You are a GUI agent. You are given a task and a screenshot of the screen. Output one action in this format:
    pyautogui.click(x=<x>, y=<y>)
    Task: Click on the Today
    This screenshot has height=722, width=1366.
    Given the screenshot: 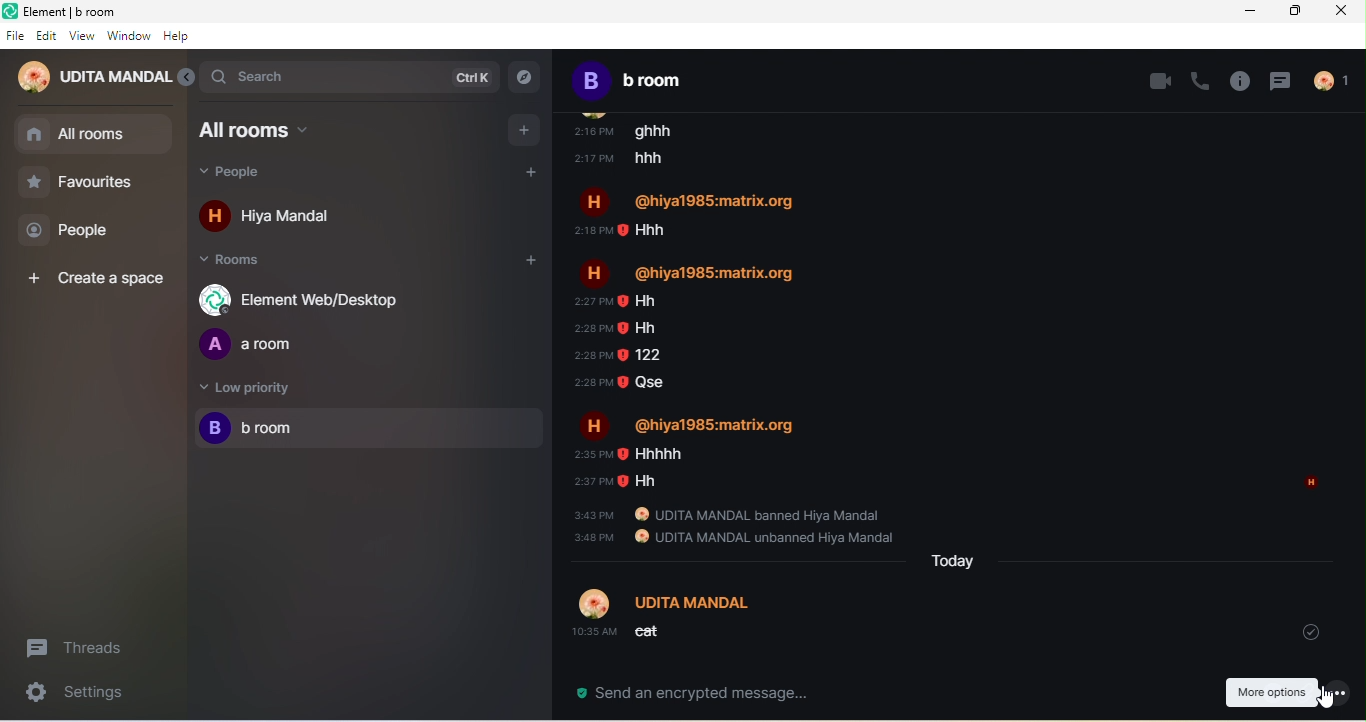 What is the action you would take?
    pyautogui.click(x=956, y=560)
    